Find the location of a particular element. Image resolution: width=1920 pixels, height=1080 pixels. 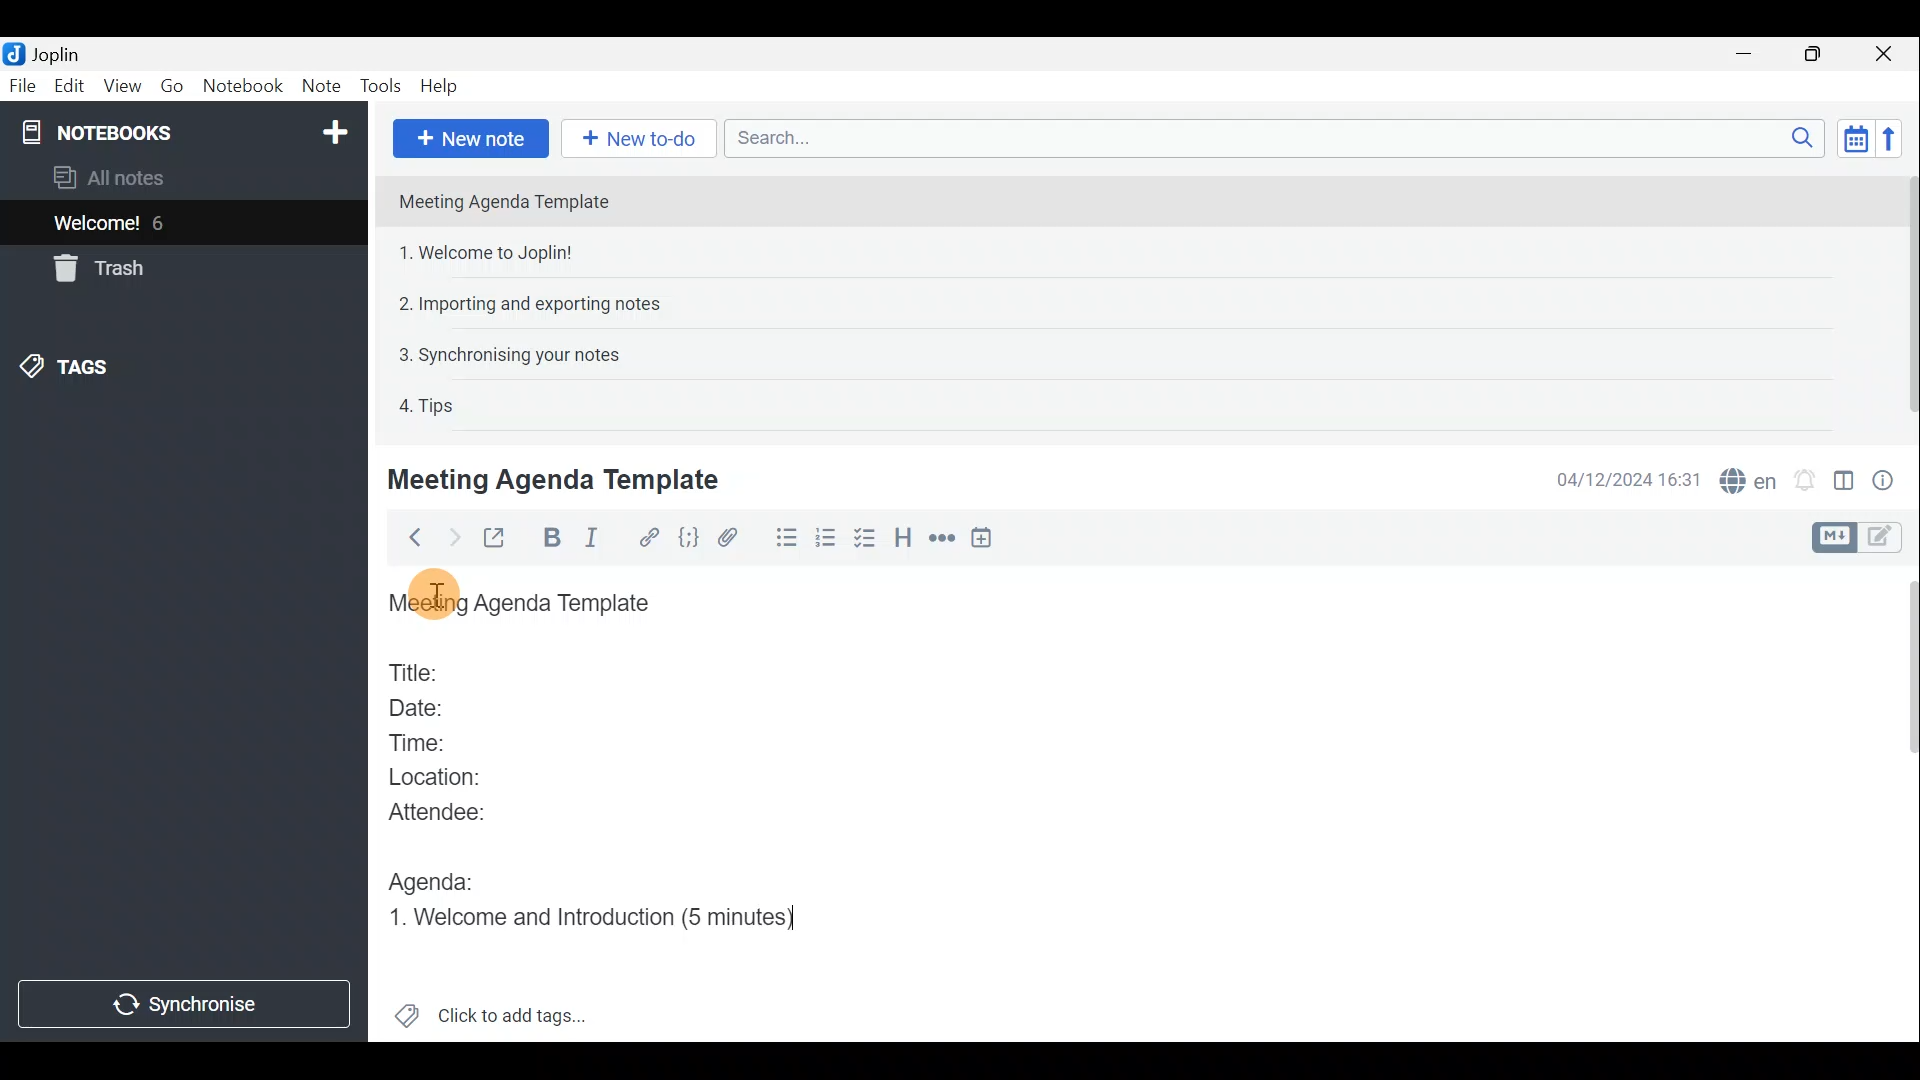

File is located at coordinates (23, 84).